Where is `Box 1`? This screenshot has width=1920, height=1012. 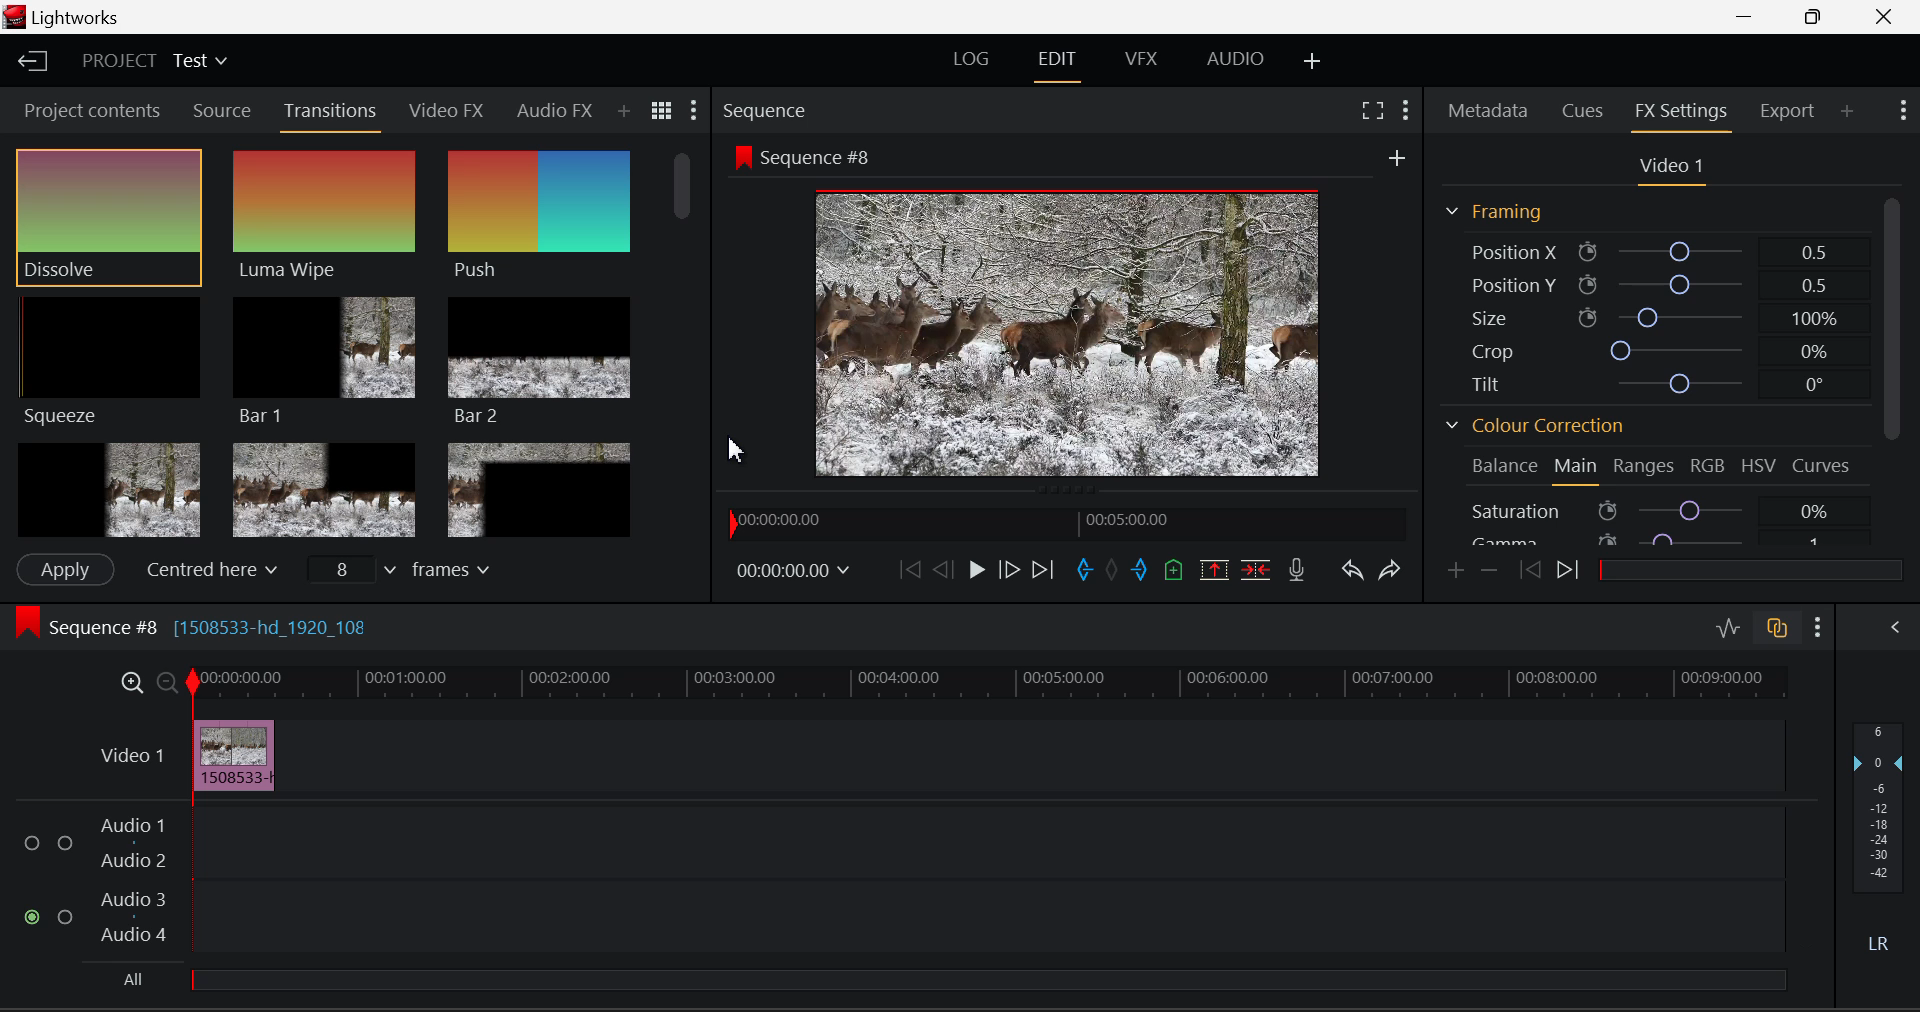 Box 1 is located at coordinates (107, 488).